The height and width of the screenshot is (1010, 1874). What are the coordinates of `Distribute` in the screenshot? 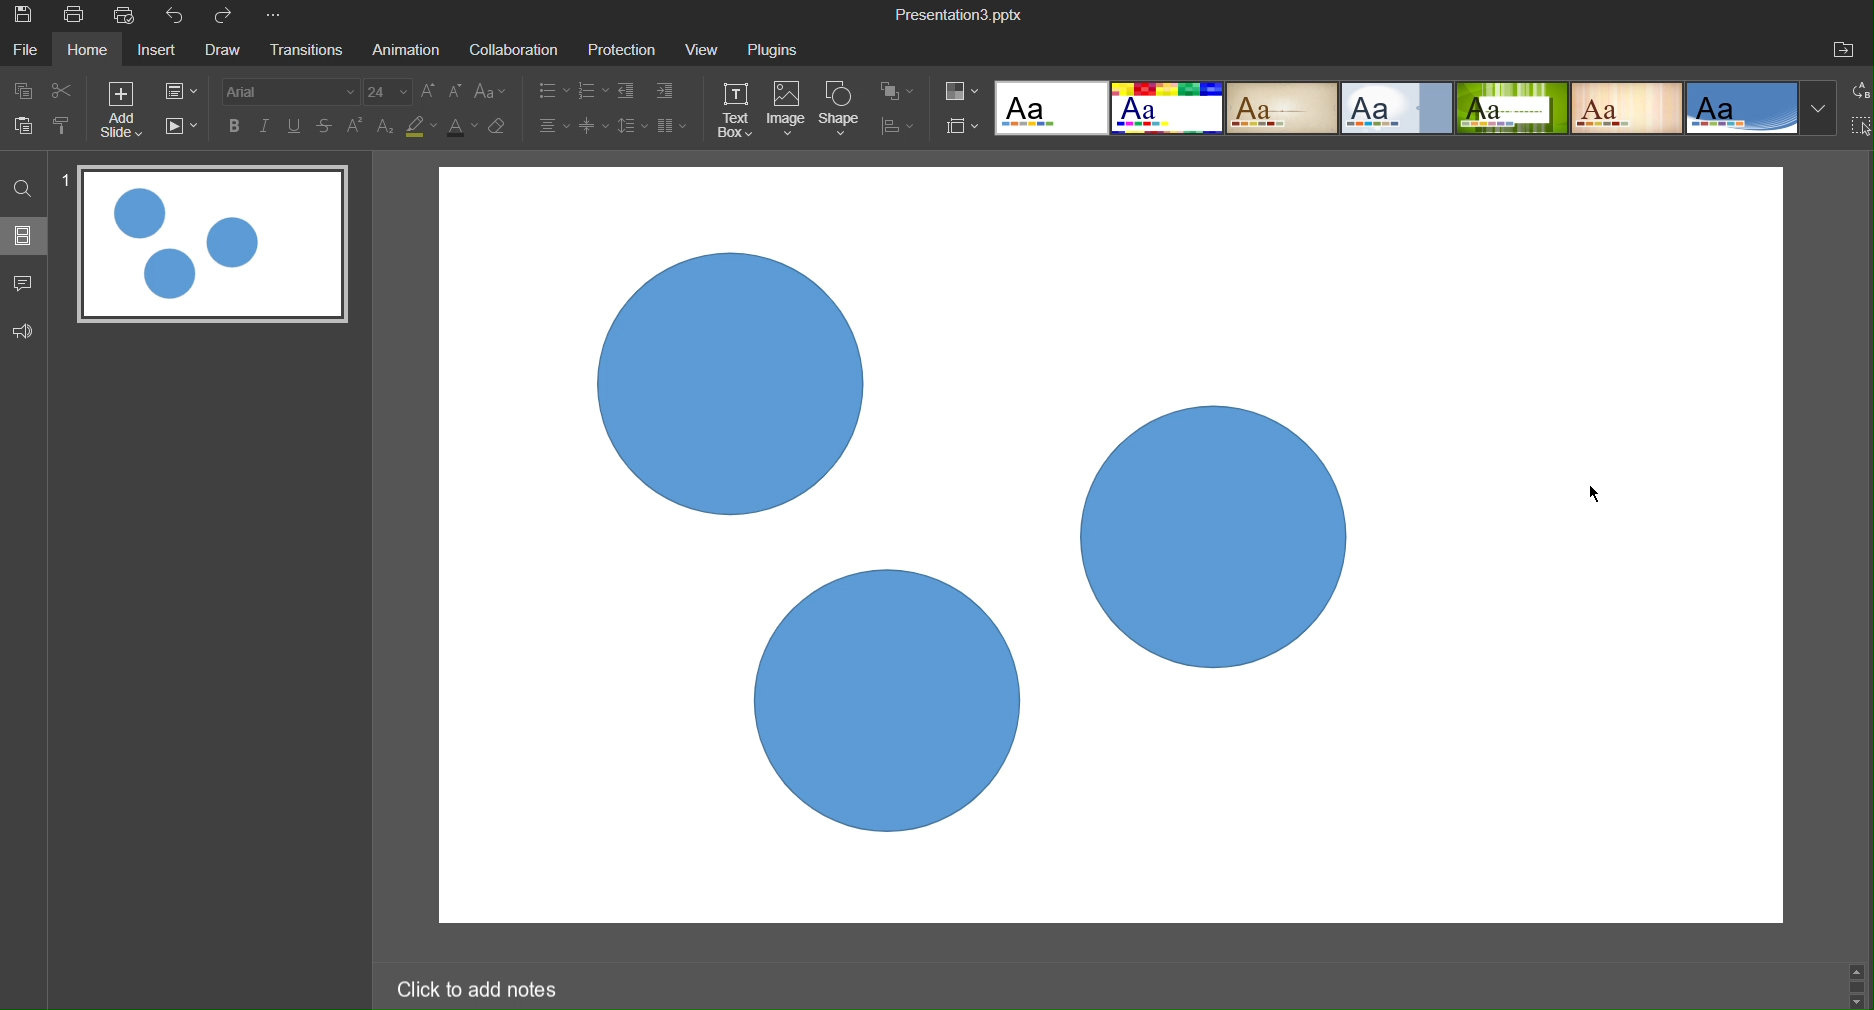 It's located at (904, 128).